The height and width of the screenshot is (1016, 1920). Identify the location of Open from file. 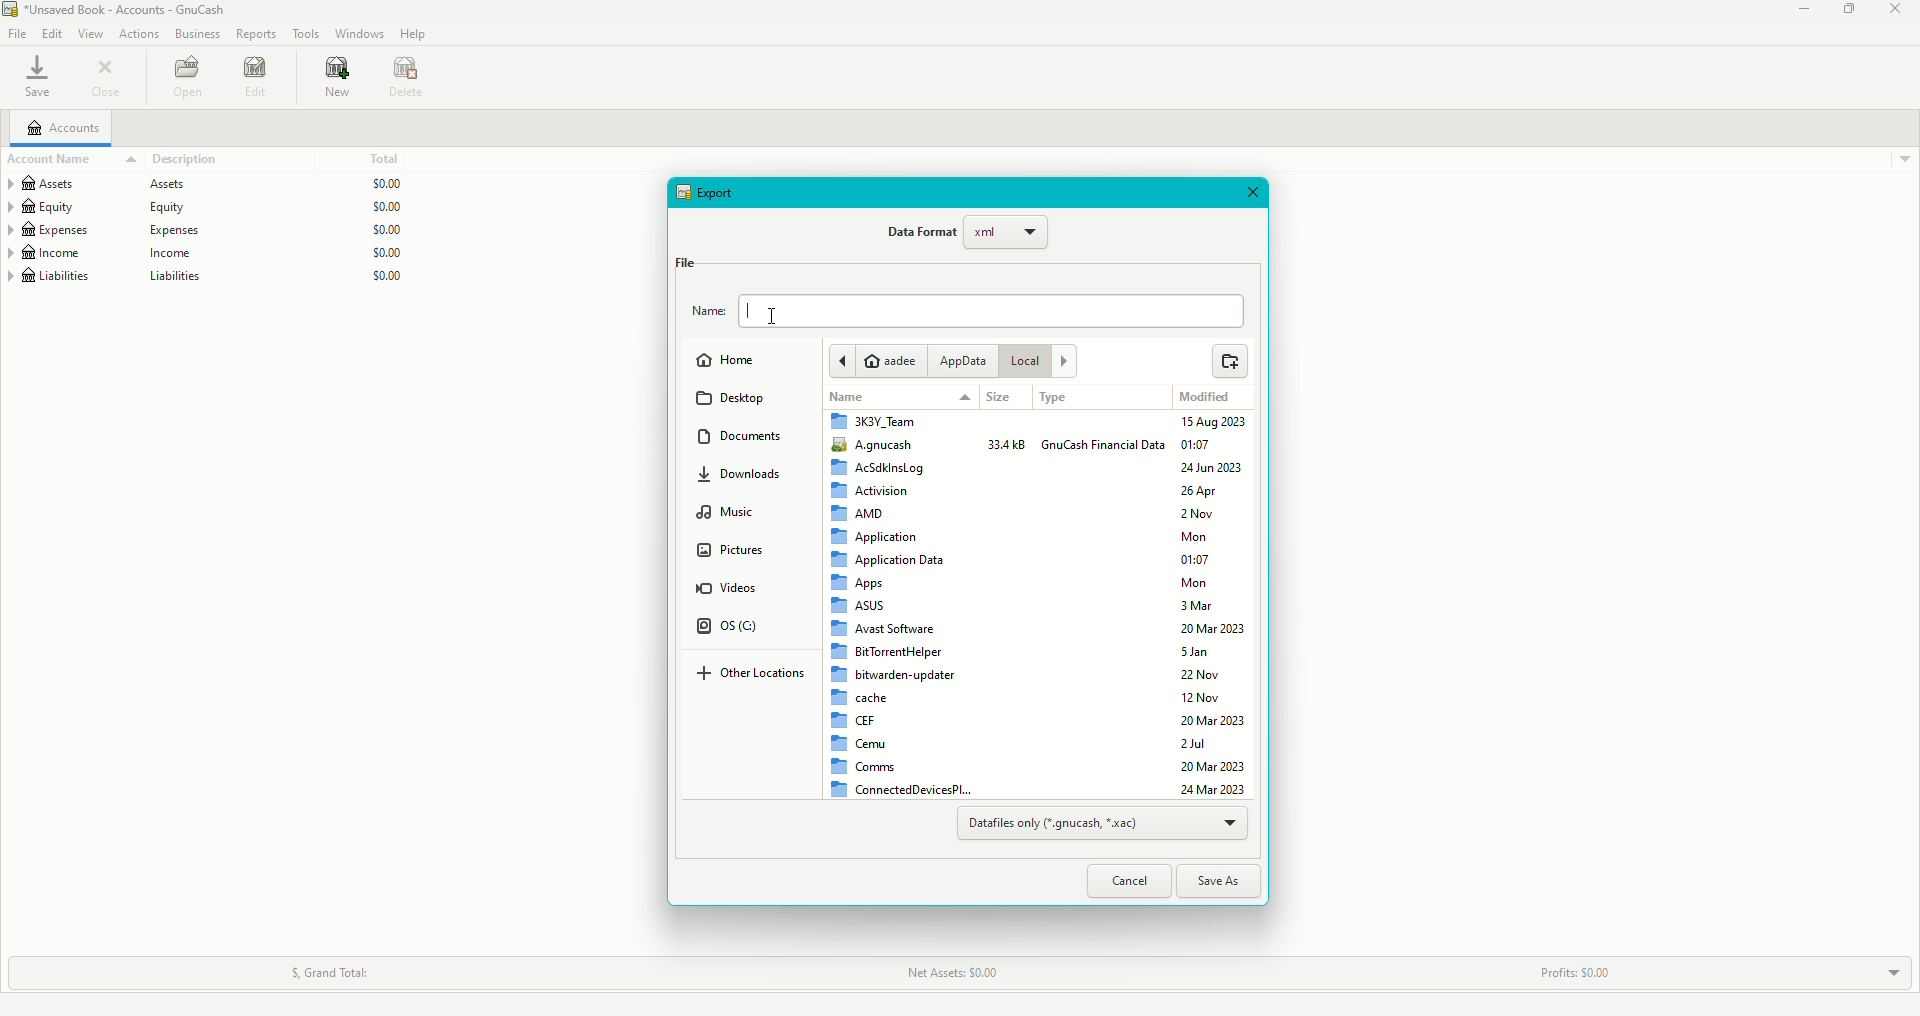
(1228, 362).